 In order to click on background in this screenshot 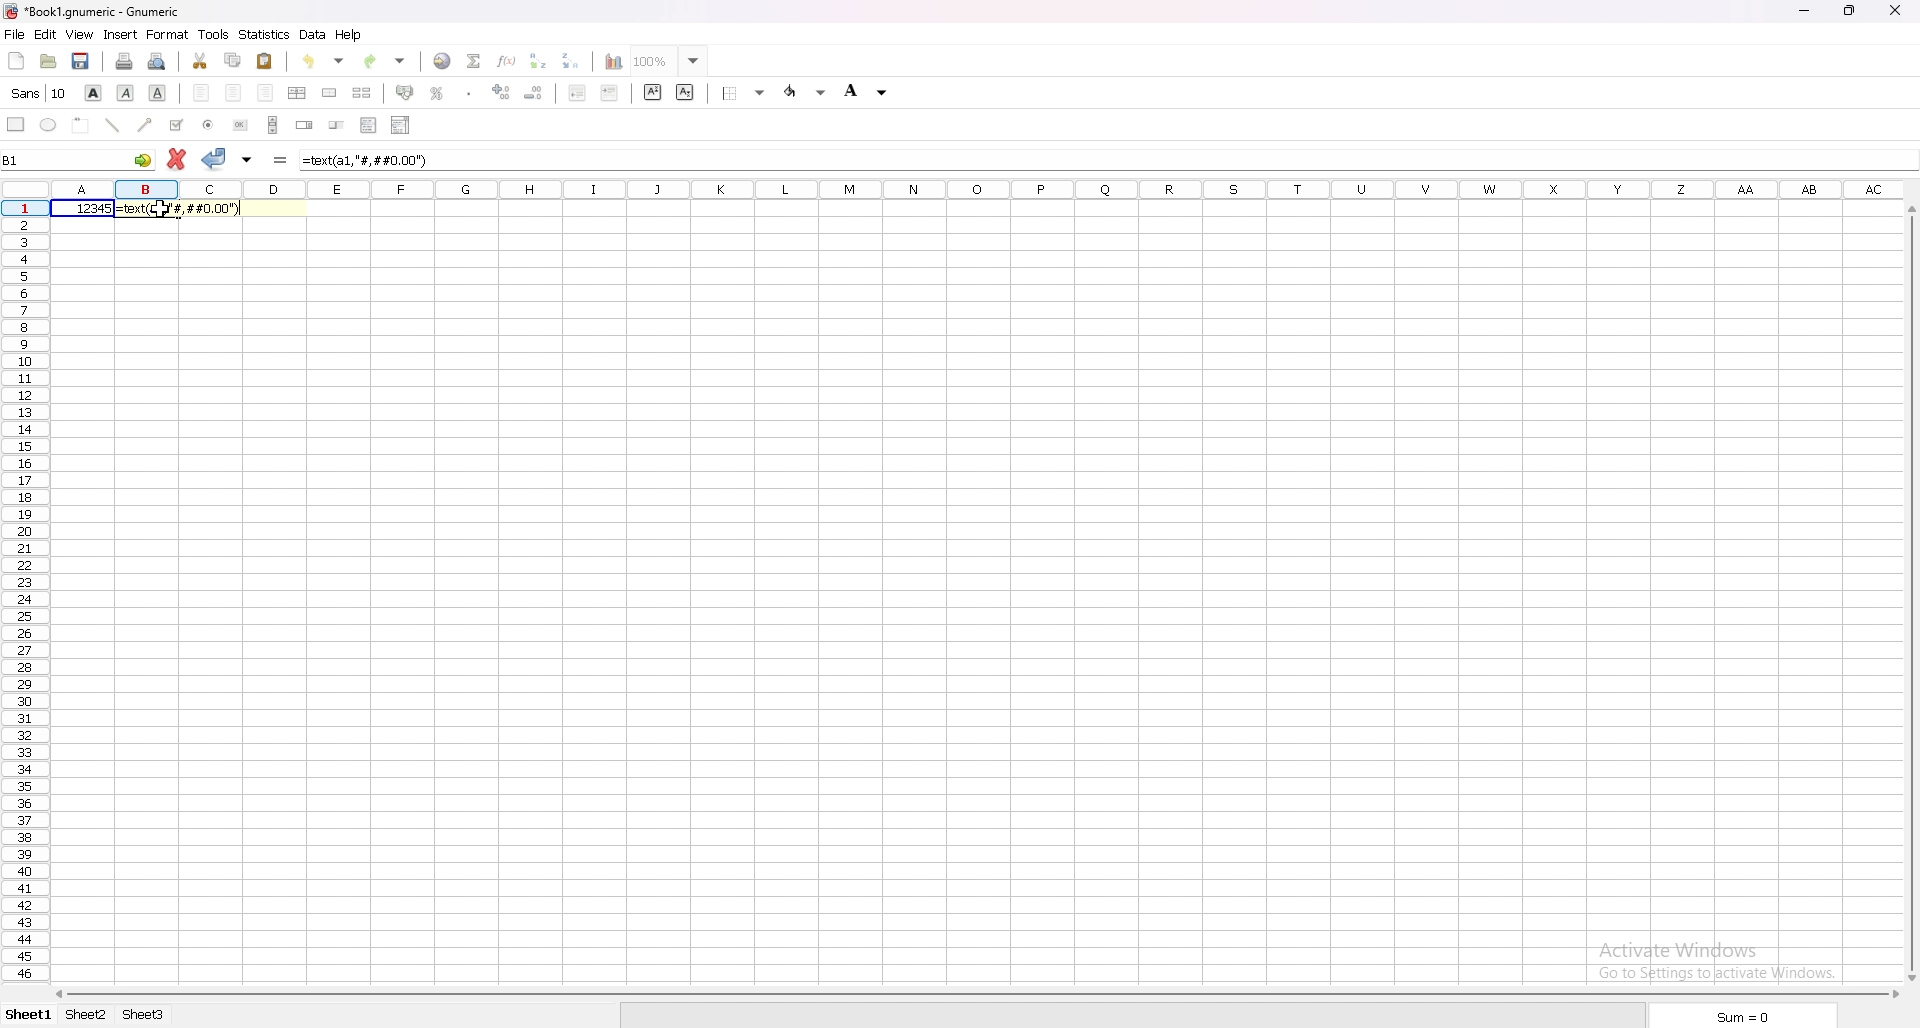, I will do `click(868, 90)`.